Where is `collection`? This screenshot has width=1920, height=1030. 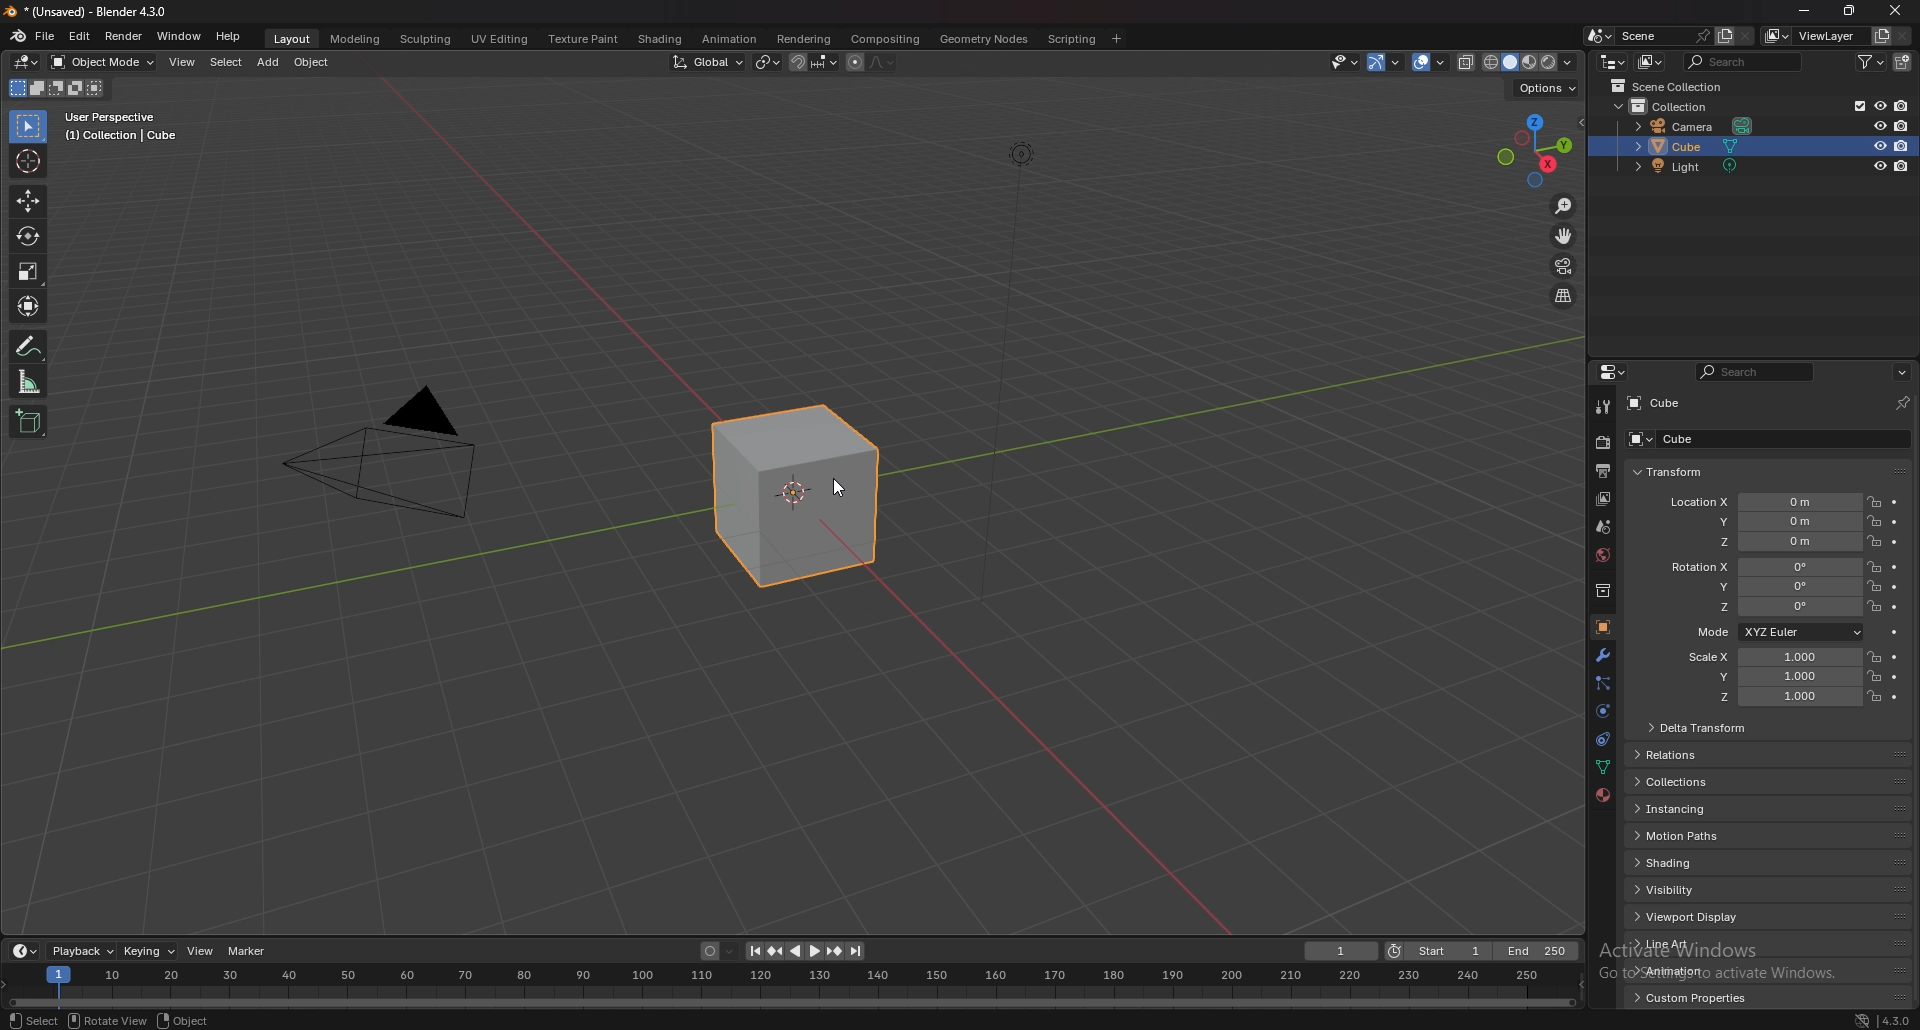
collection is located at coordinates (1599, 590).